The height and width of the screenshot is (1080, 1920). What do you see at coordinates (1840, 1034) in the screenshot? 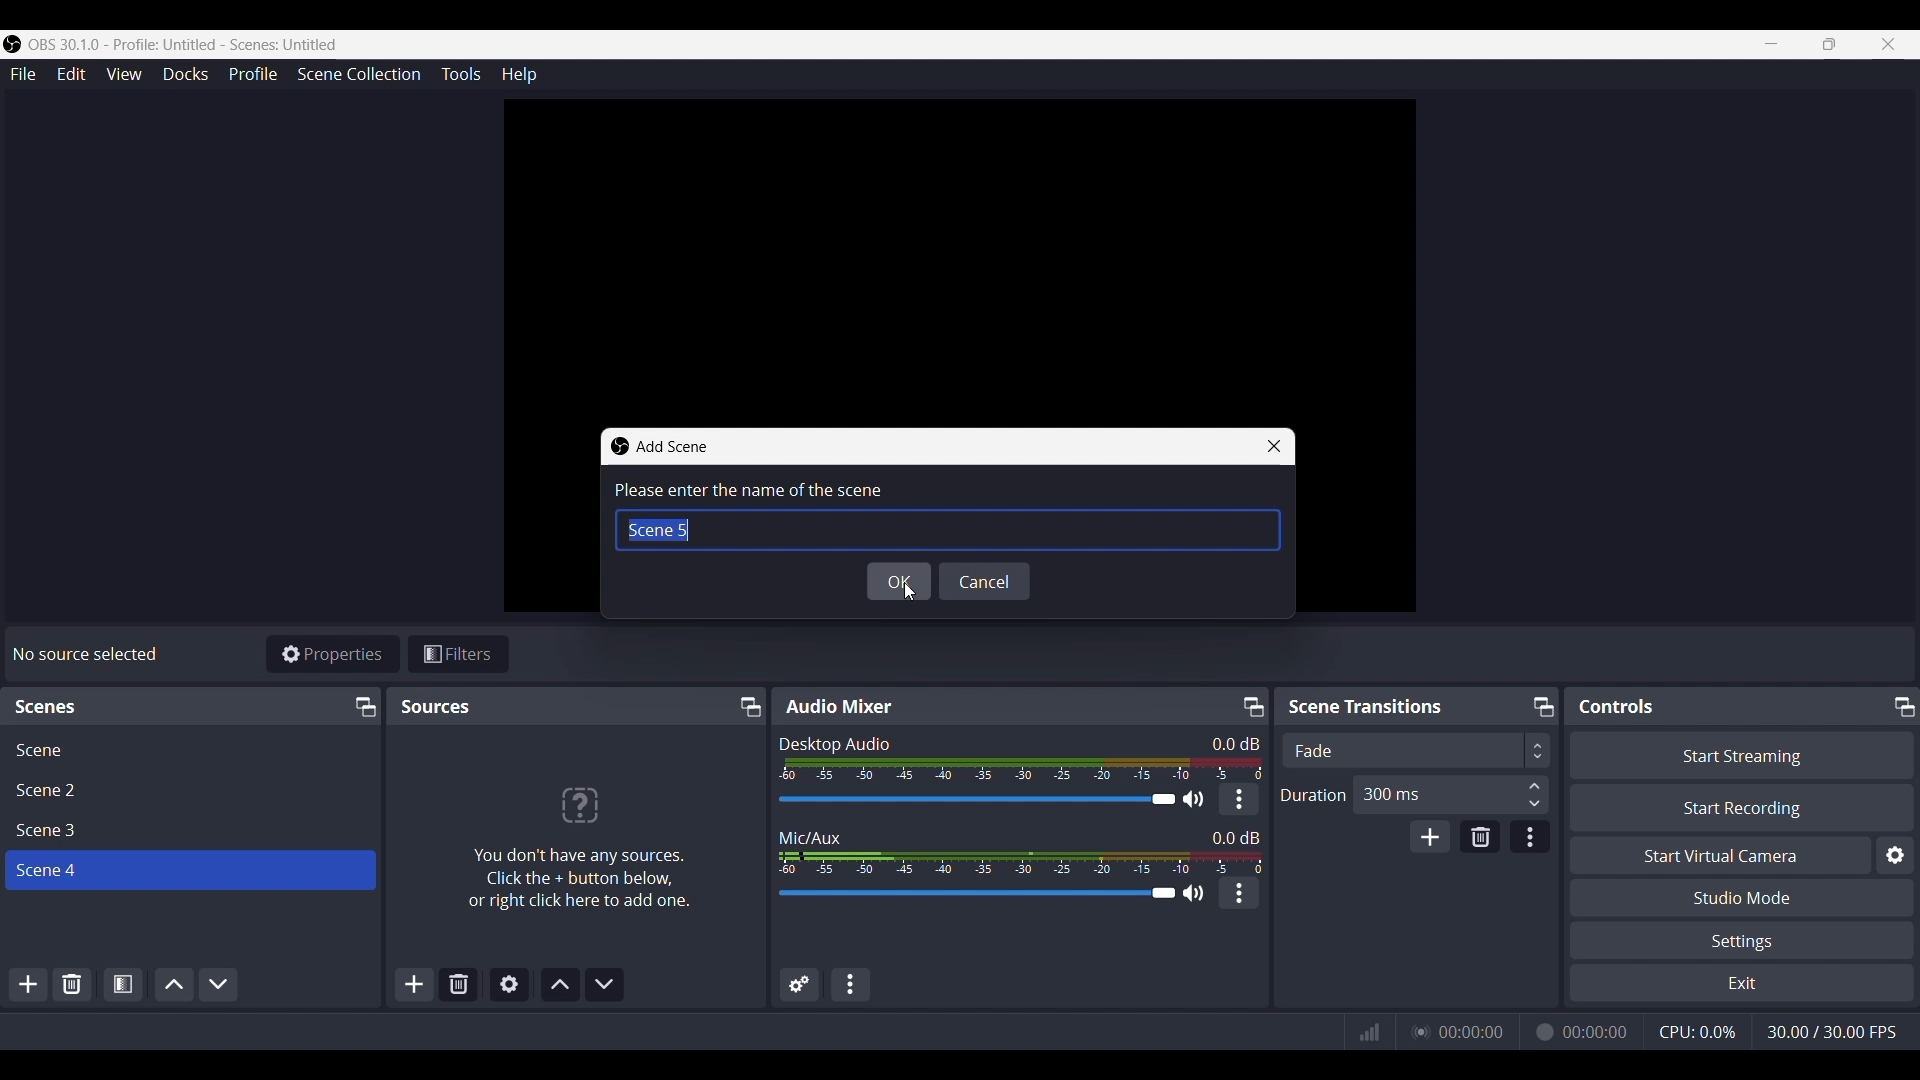
I see `30.00/30.00 FPS` at bounding box center [1840, 1034].